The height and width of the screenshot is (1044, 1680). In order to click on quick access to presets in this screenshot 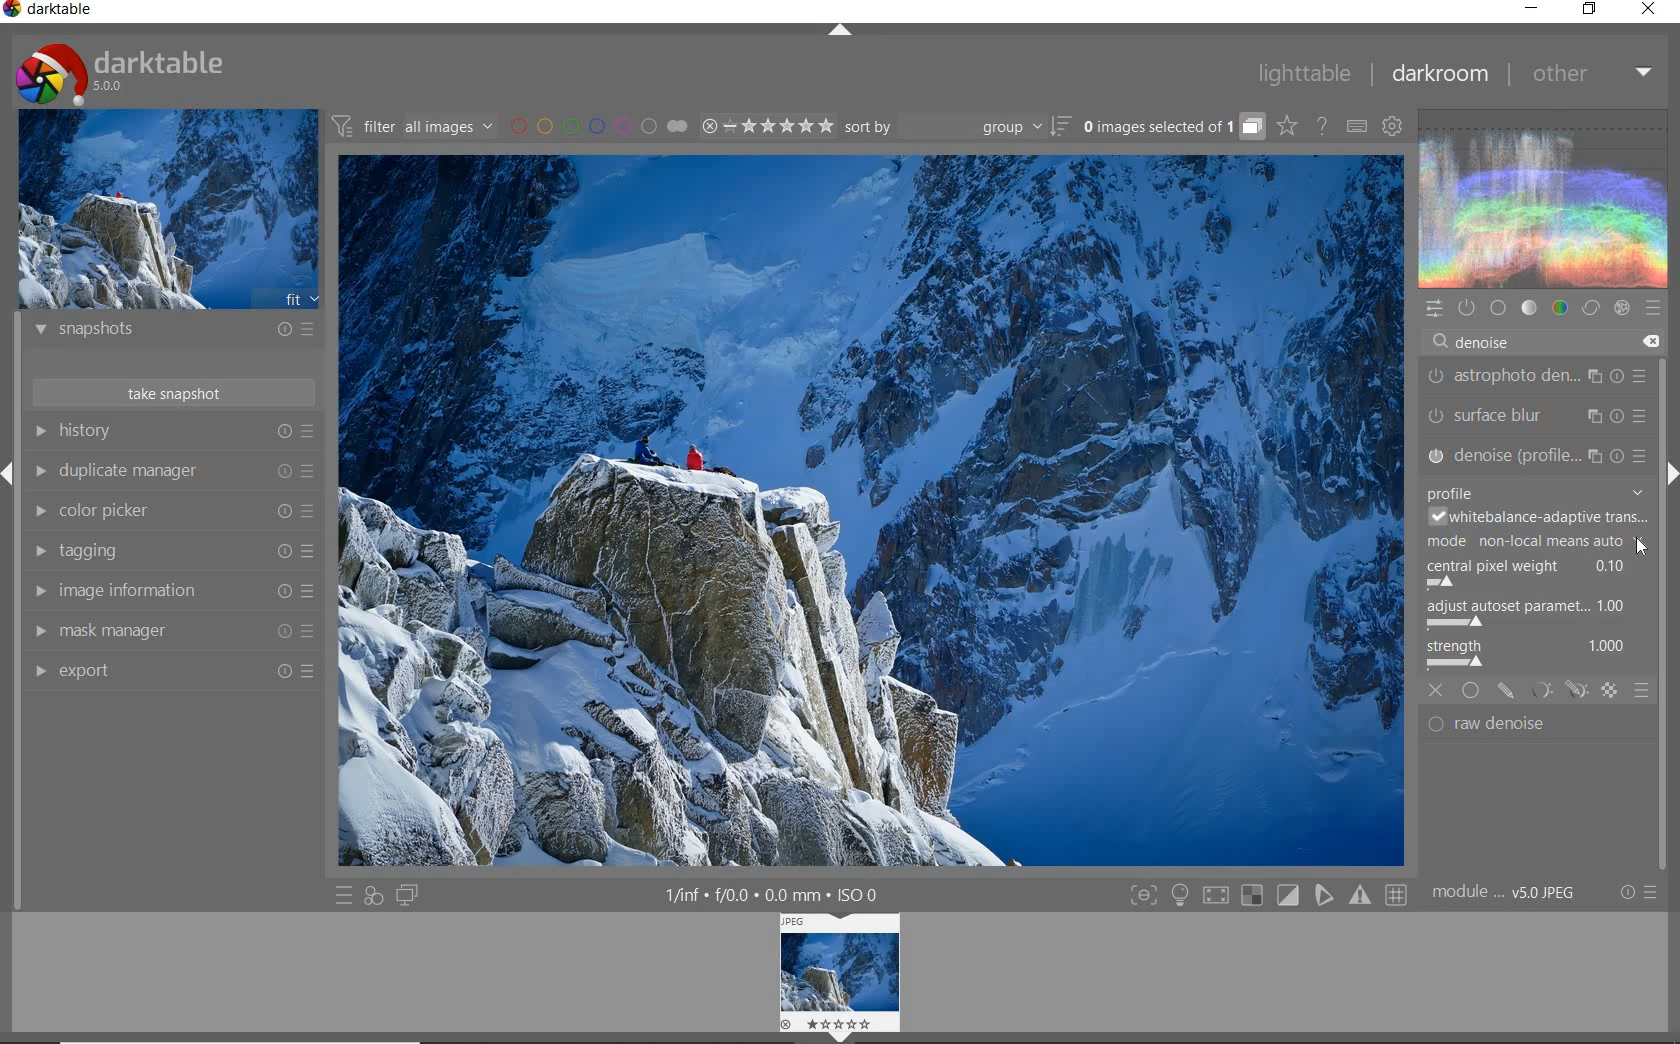, I will do `click(344, 896)`.